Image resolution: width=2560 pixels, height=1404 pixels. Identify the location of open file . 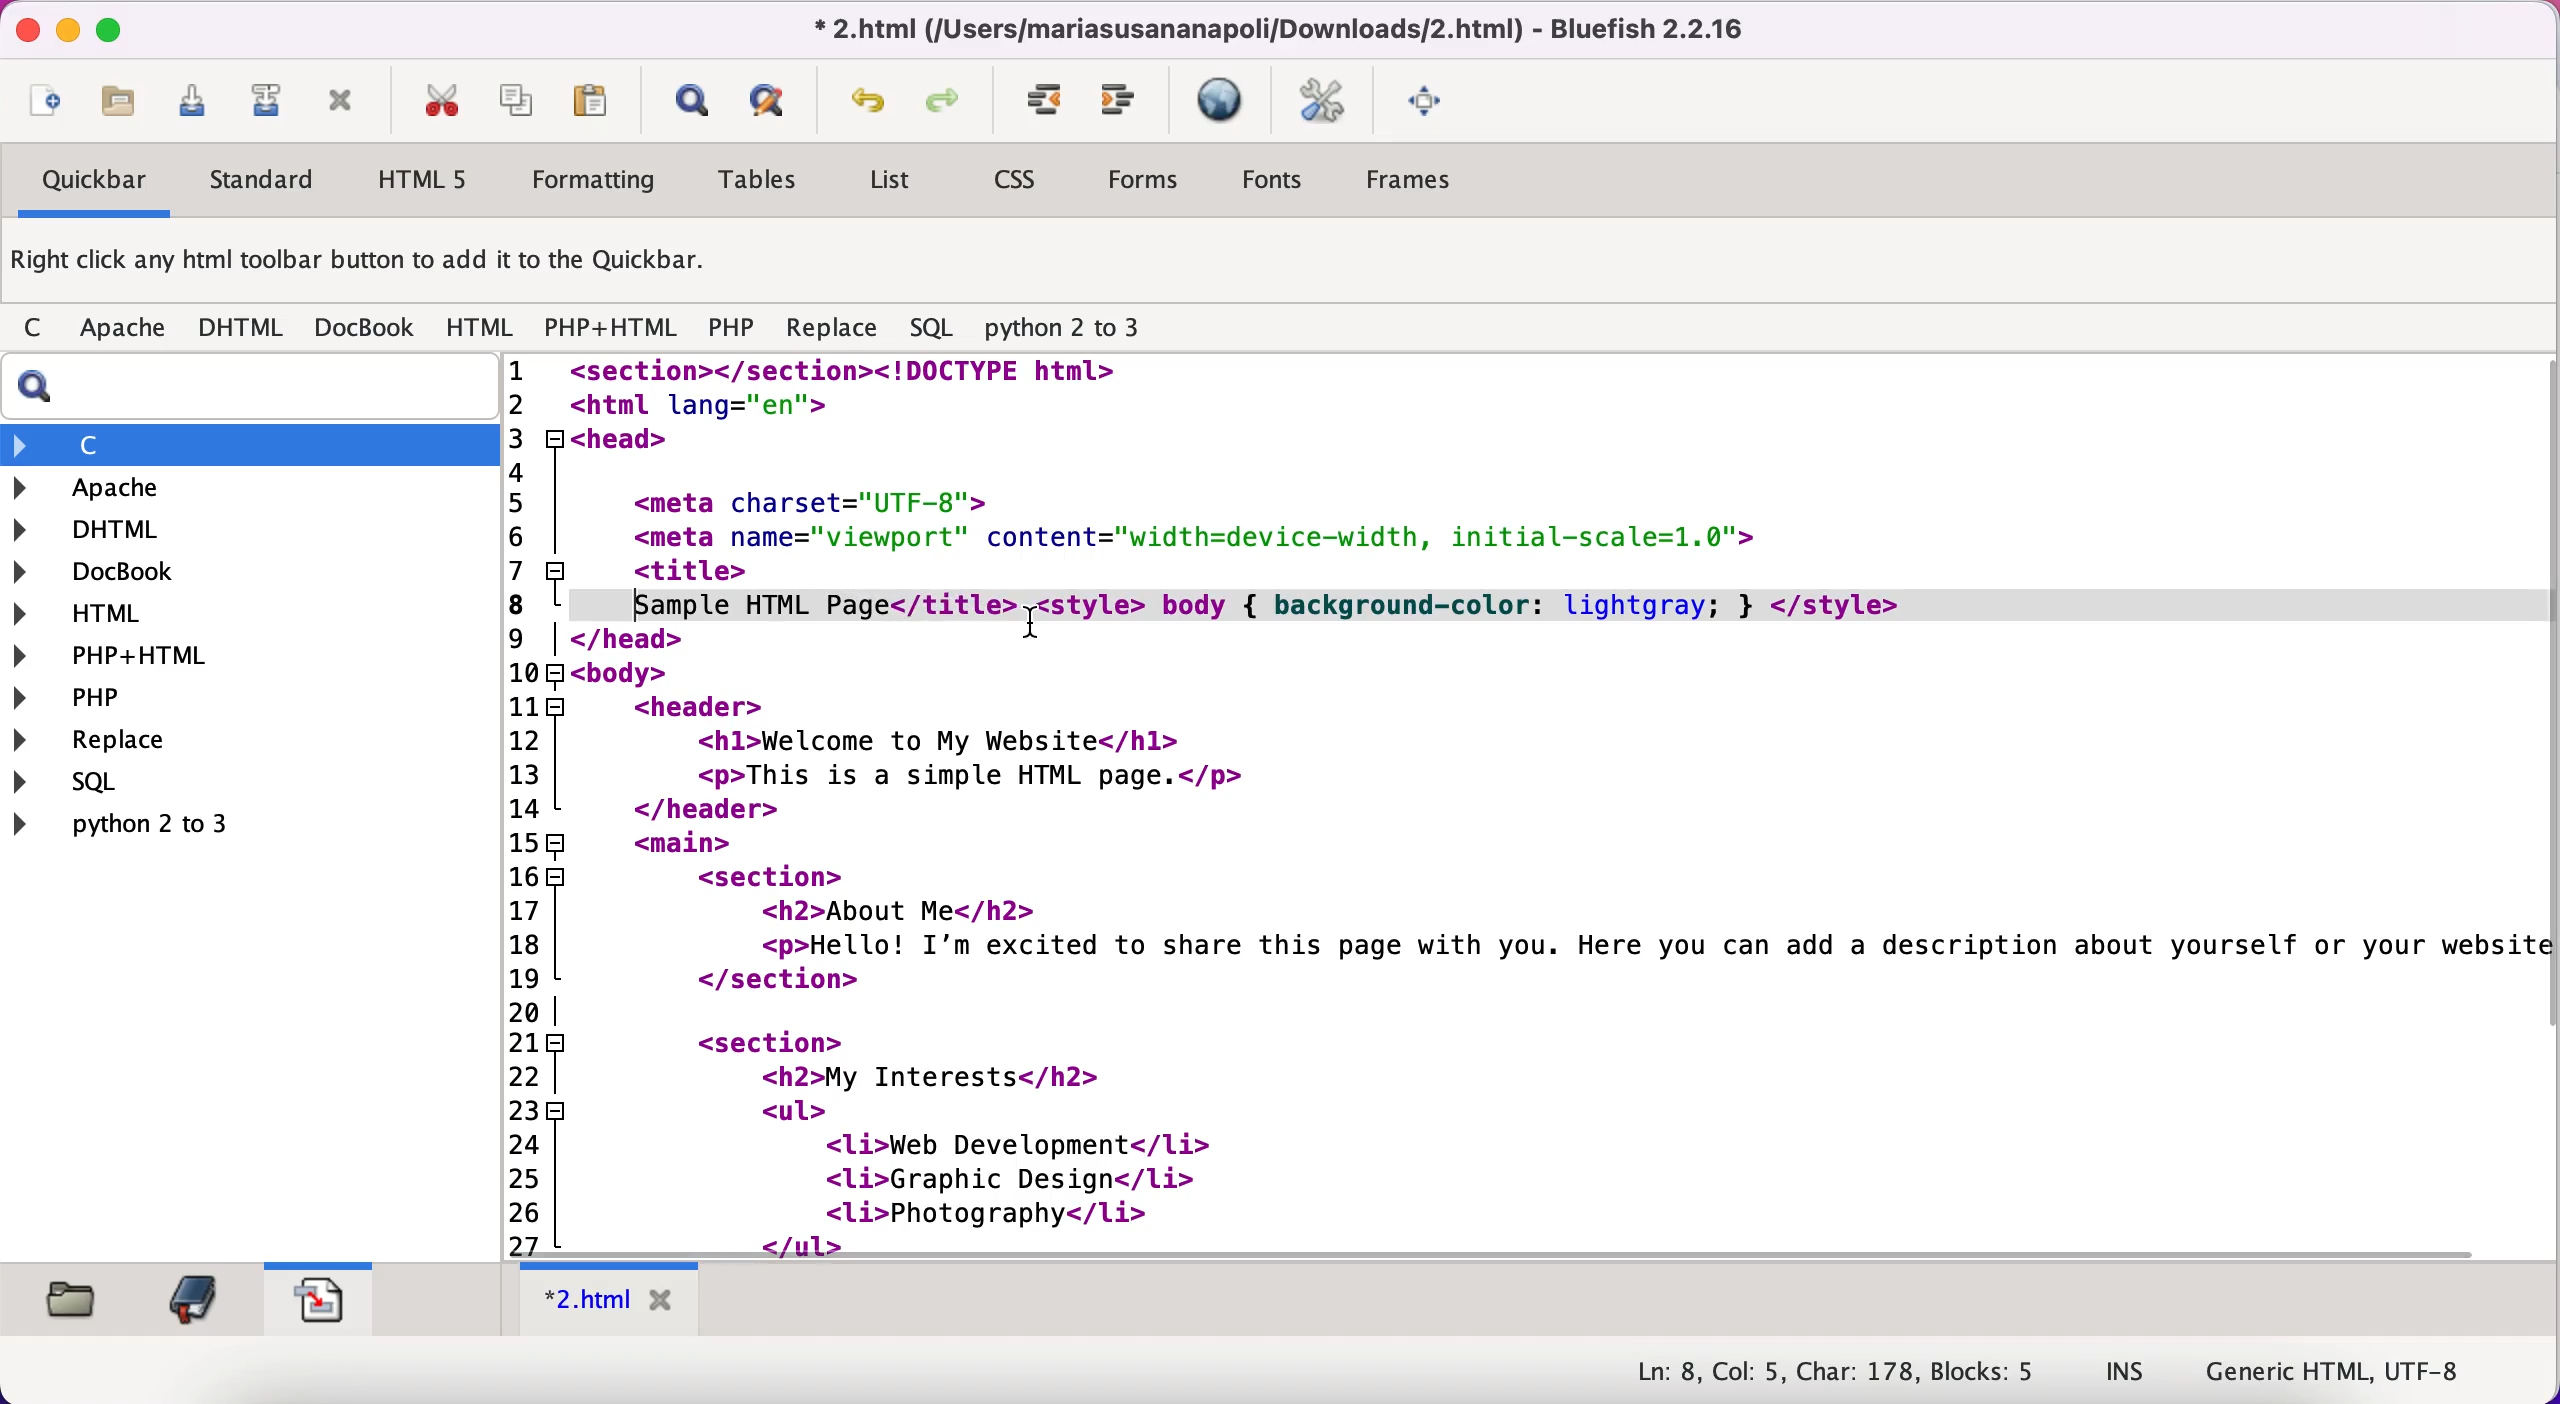
(128, 107).